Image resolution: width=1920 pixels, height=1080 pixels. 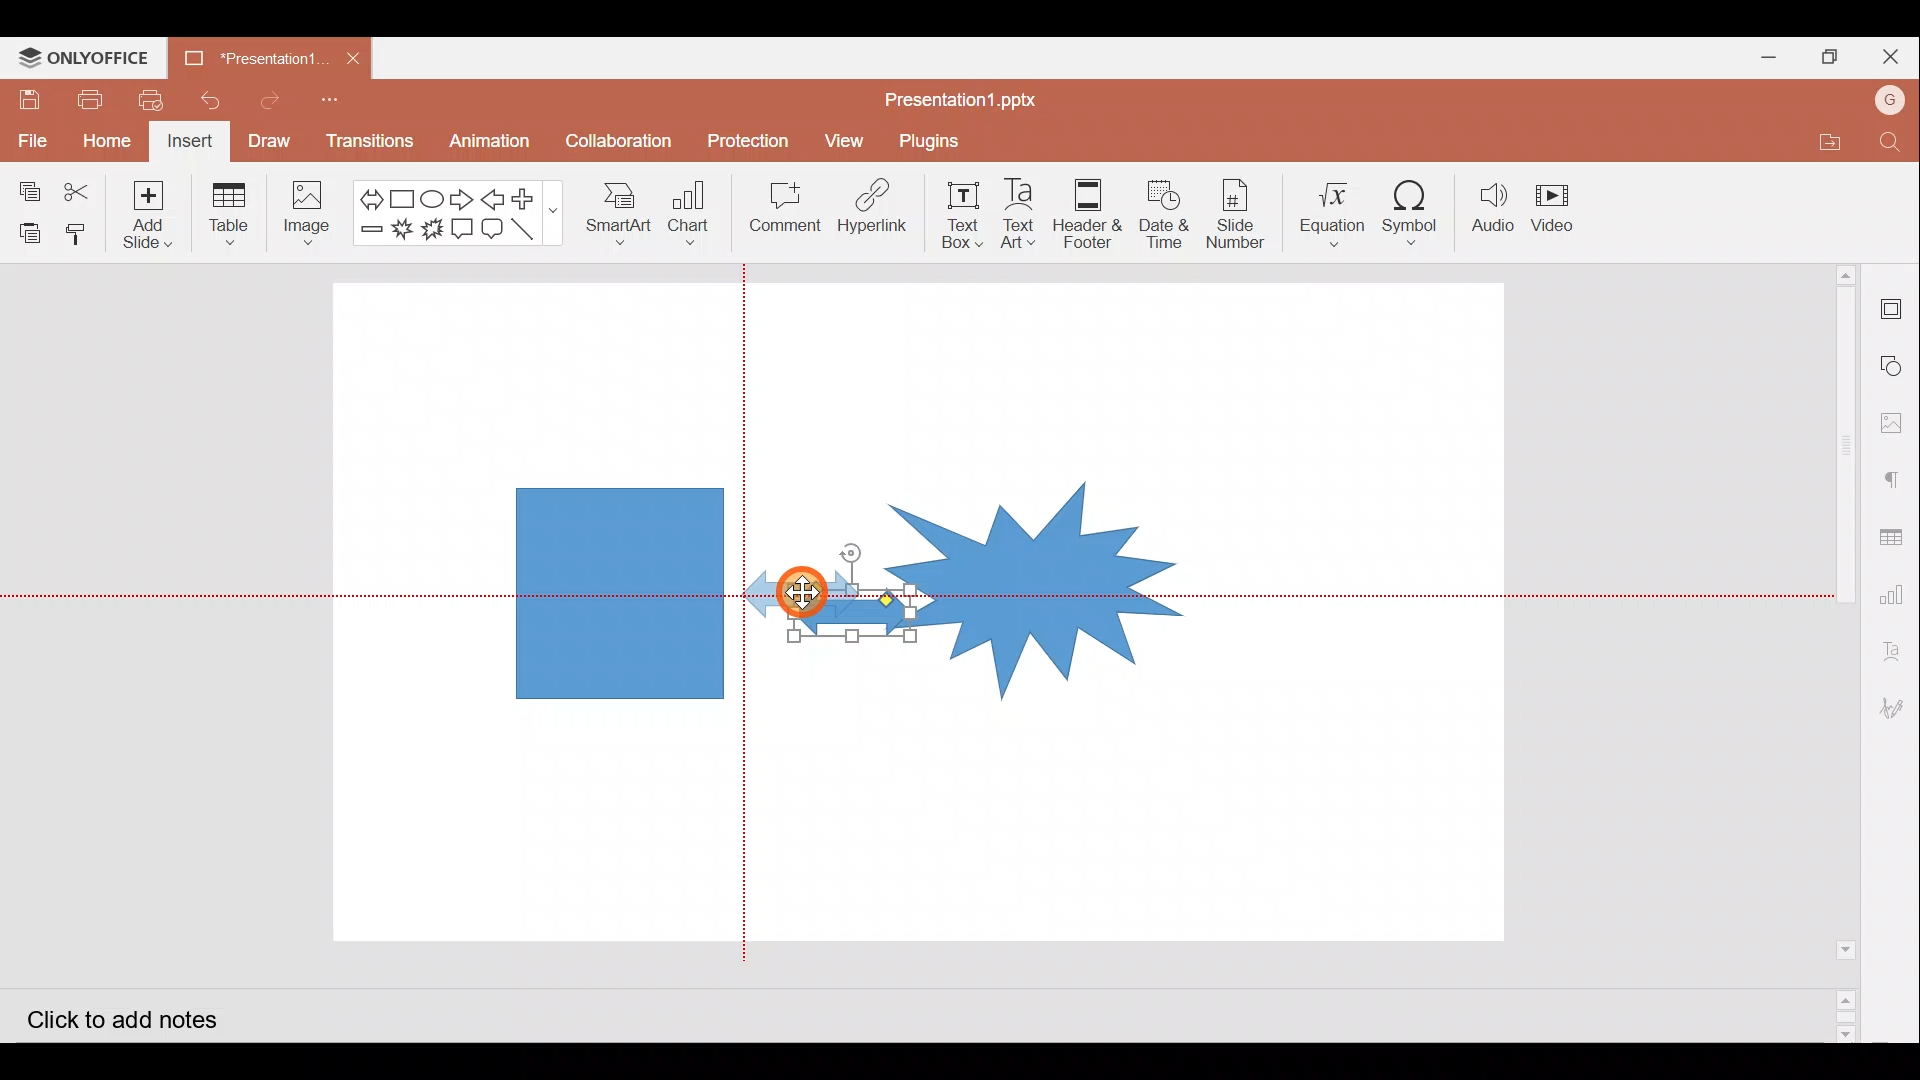 I want to click on Add slide, so click(x=157, y=215).